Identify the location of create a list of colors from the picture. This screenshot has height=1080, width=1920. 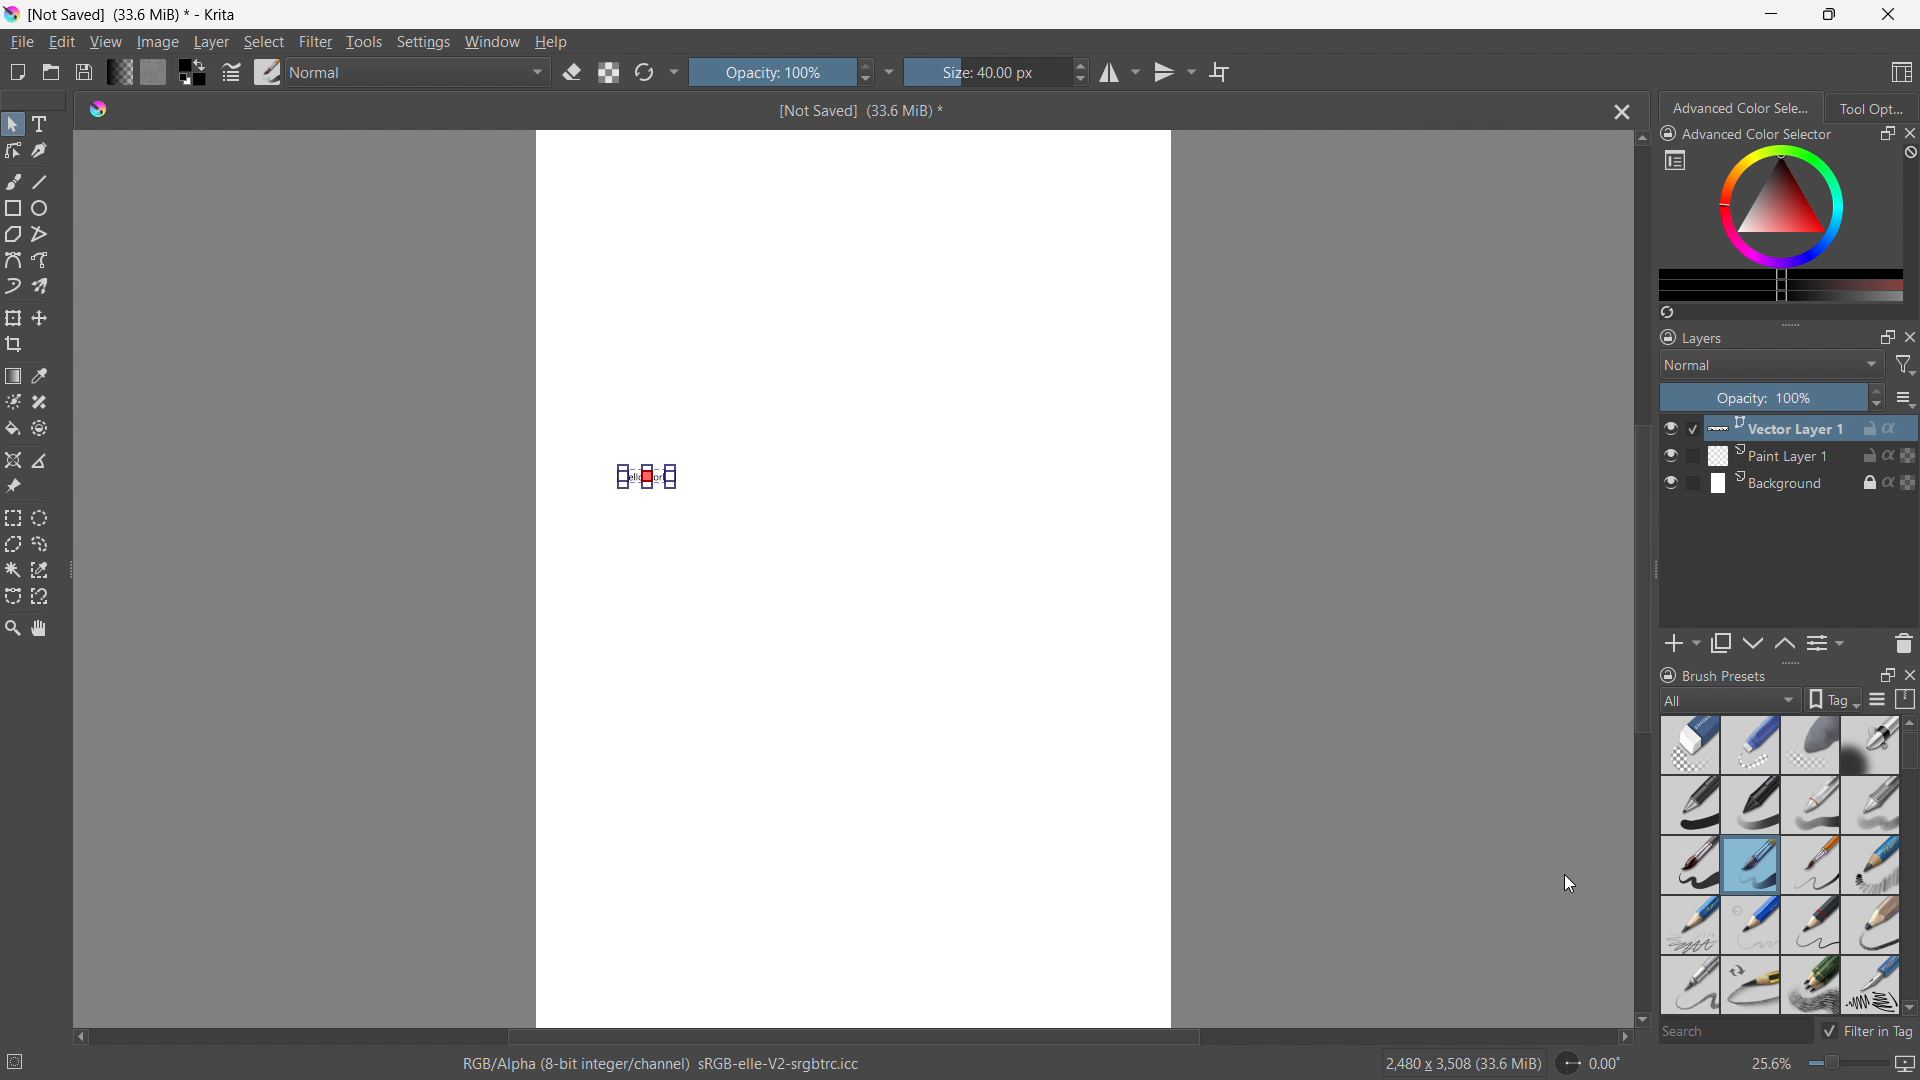
(1667, 312).